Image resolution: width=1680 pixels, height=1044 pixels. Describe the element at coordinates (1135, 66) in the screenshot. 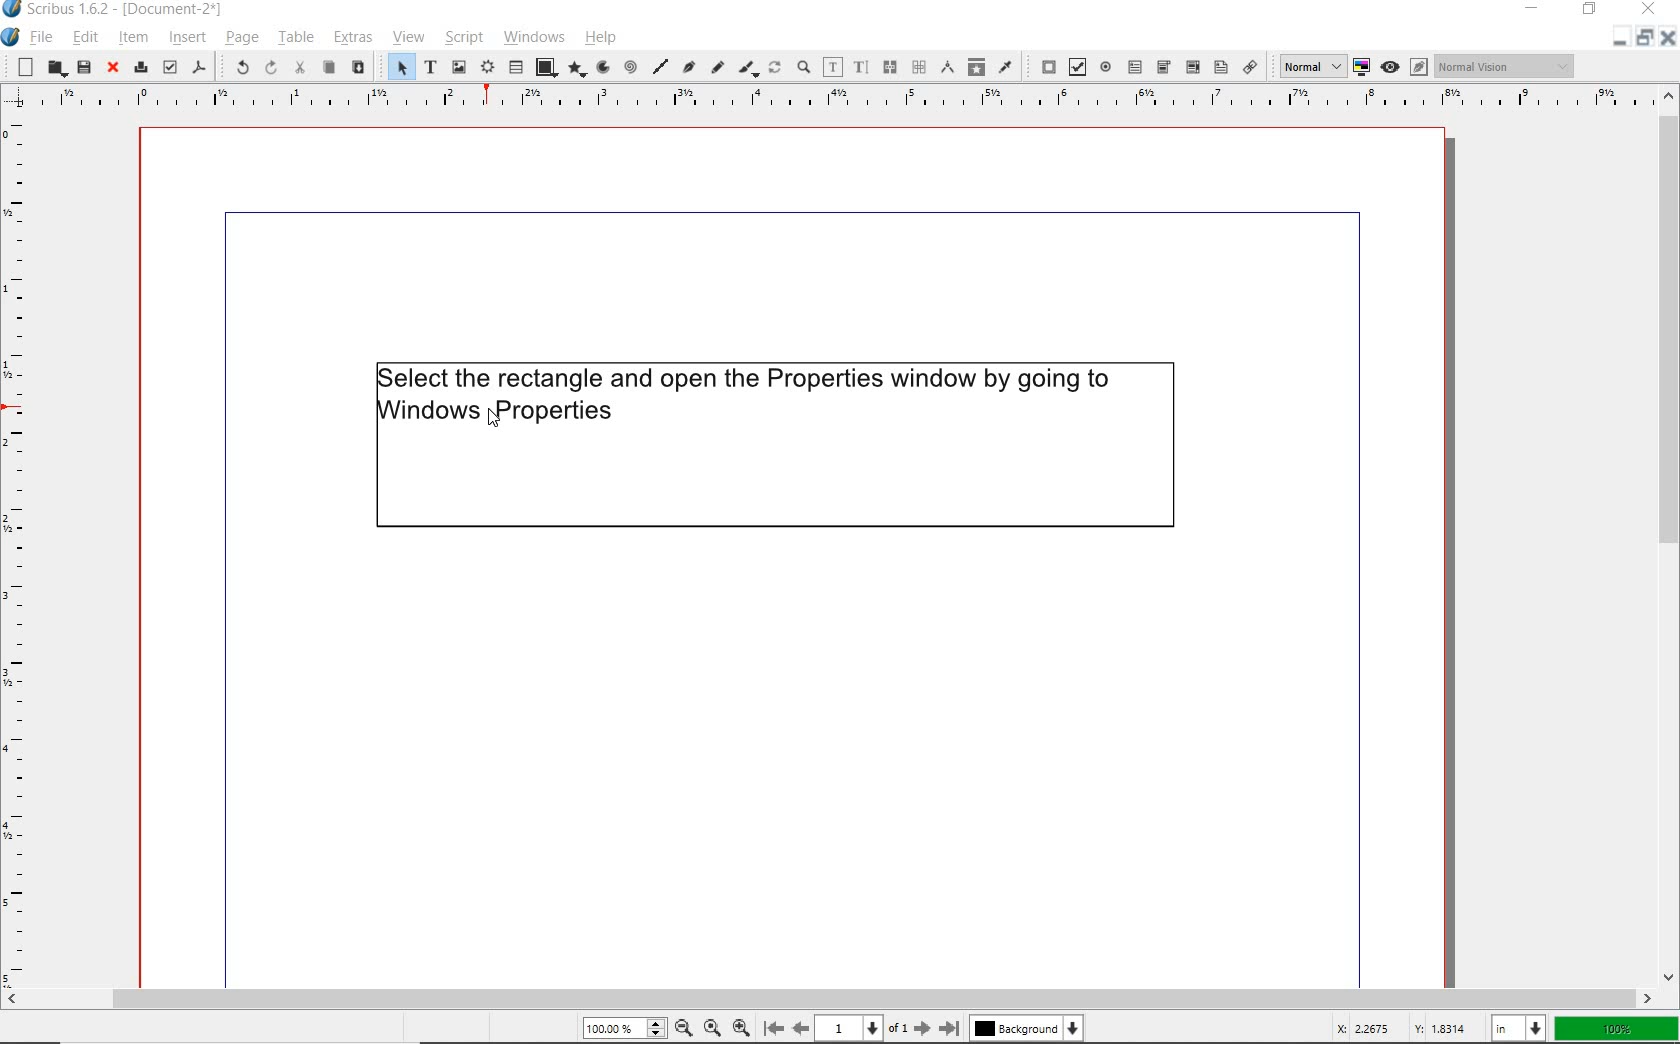

I see `pdf text field` at that location.